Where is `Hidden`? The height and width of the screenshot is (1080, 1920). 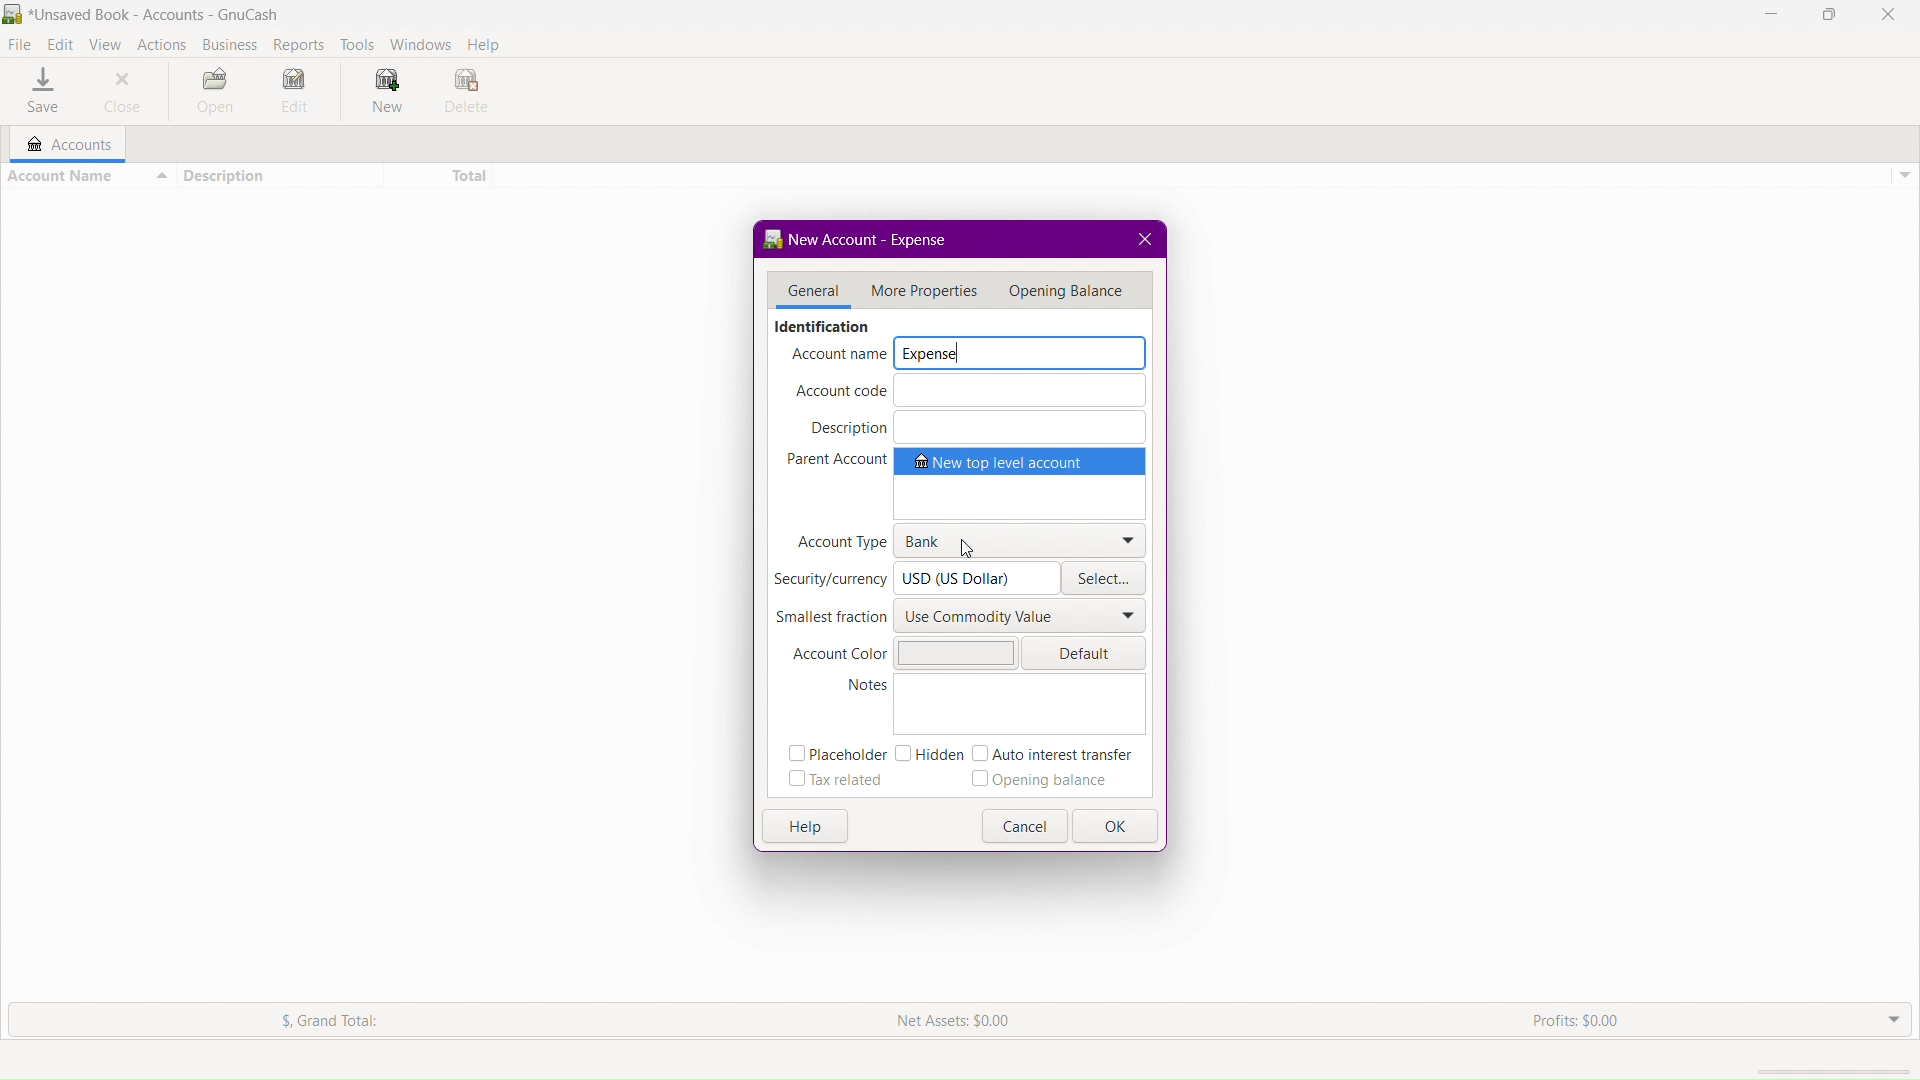 Hidden is located at coordinates (927, 754).